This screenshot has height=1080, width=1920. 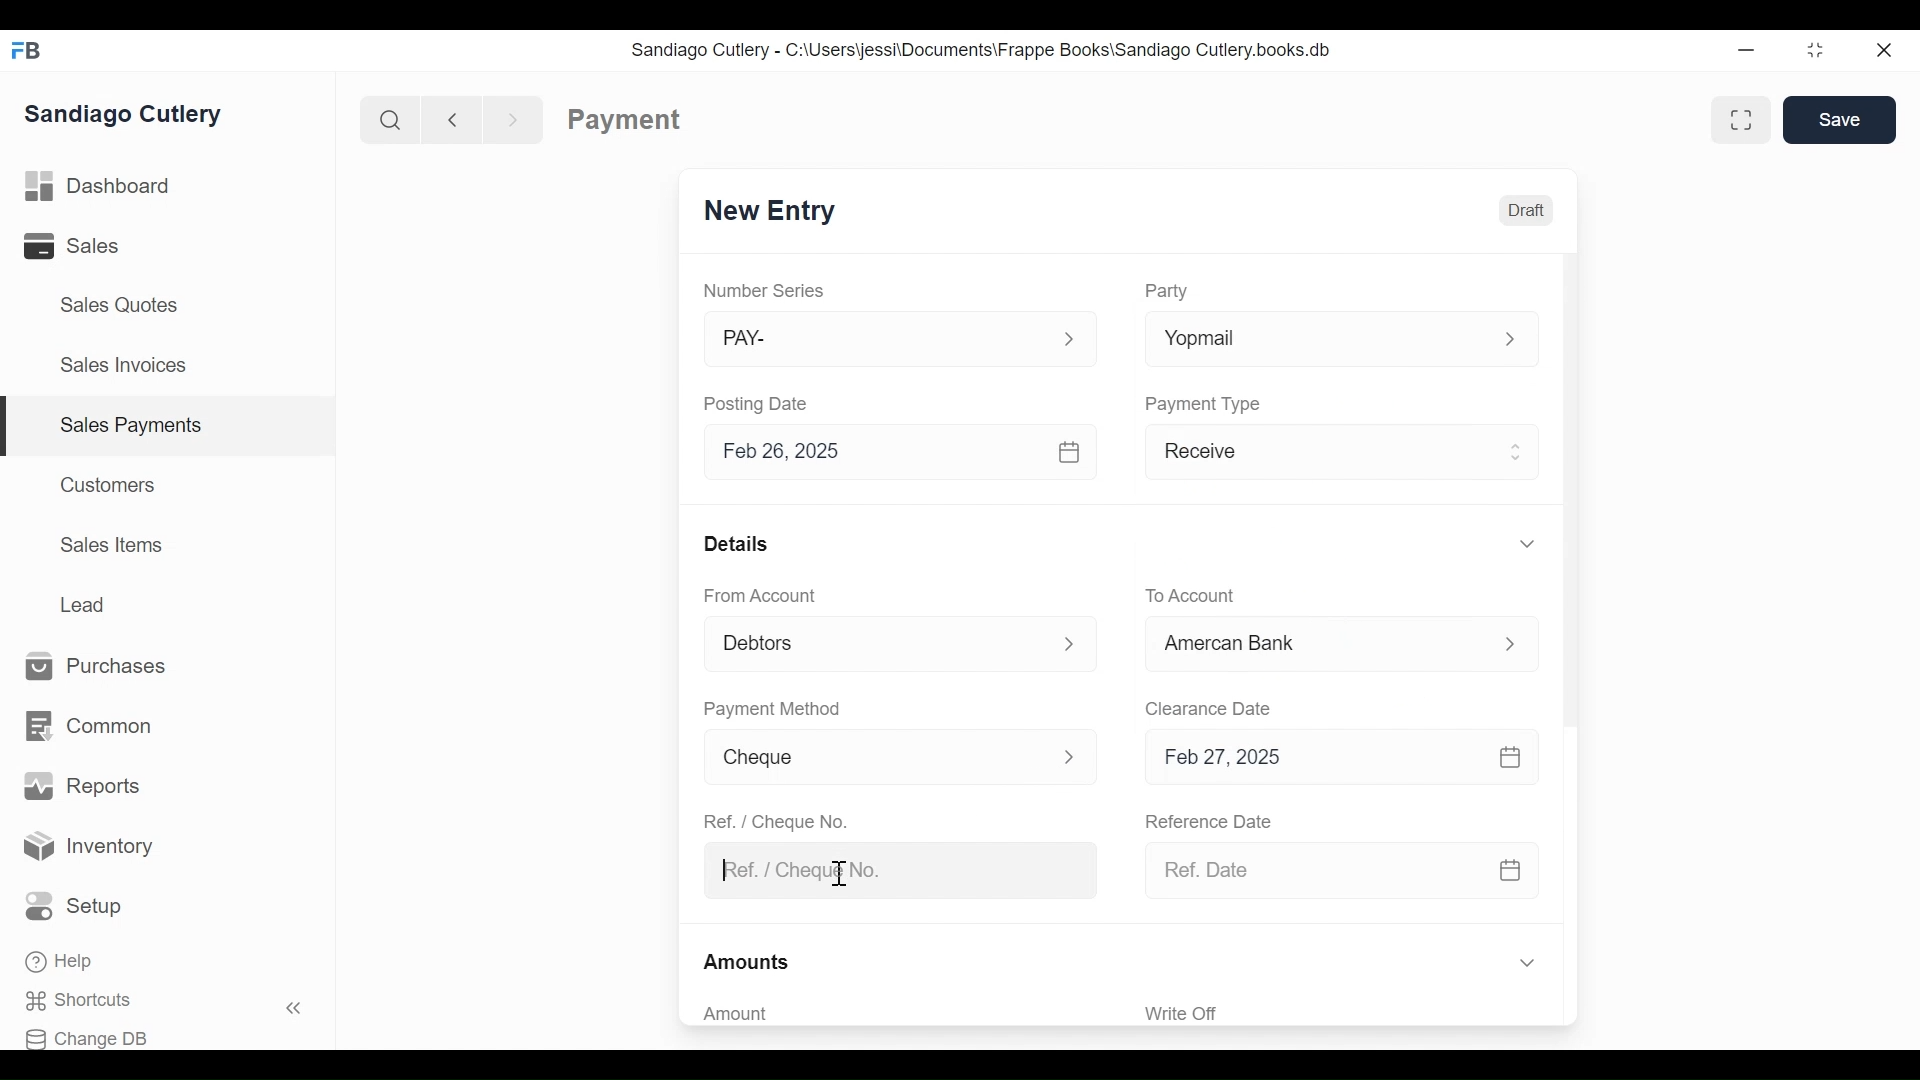 What do you see at coordinates (112, 545) in the screenshot?
I see `Sales Items` at bounding box center [112, 545].